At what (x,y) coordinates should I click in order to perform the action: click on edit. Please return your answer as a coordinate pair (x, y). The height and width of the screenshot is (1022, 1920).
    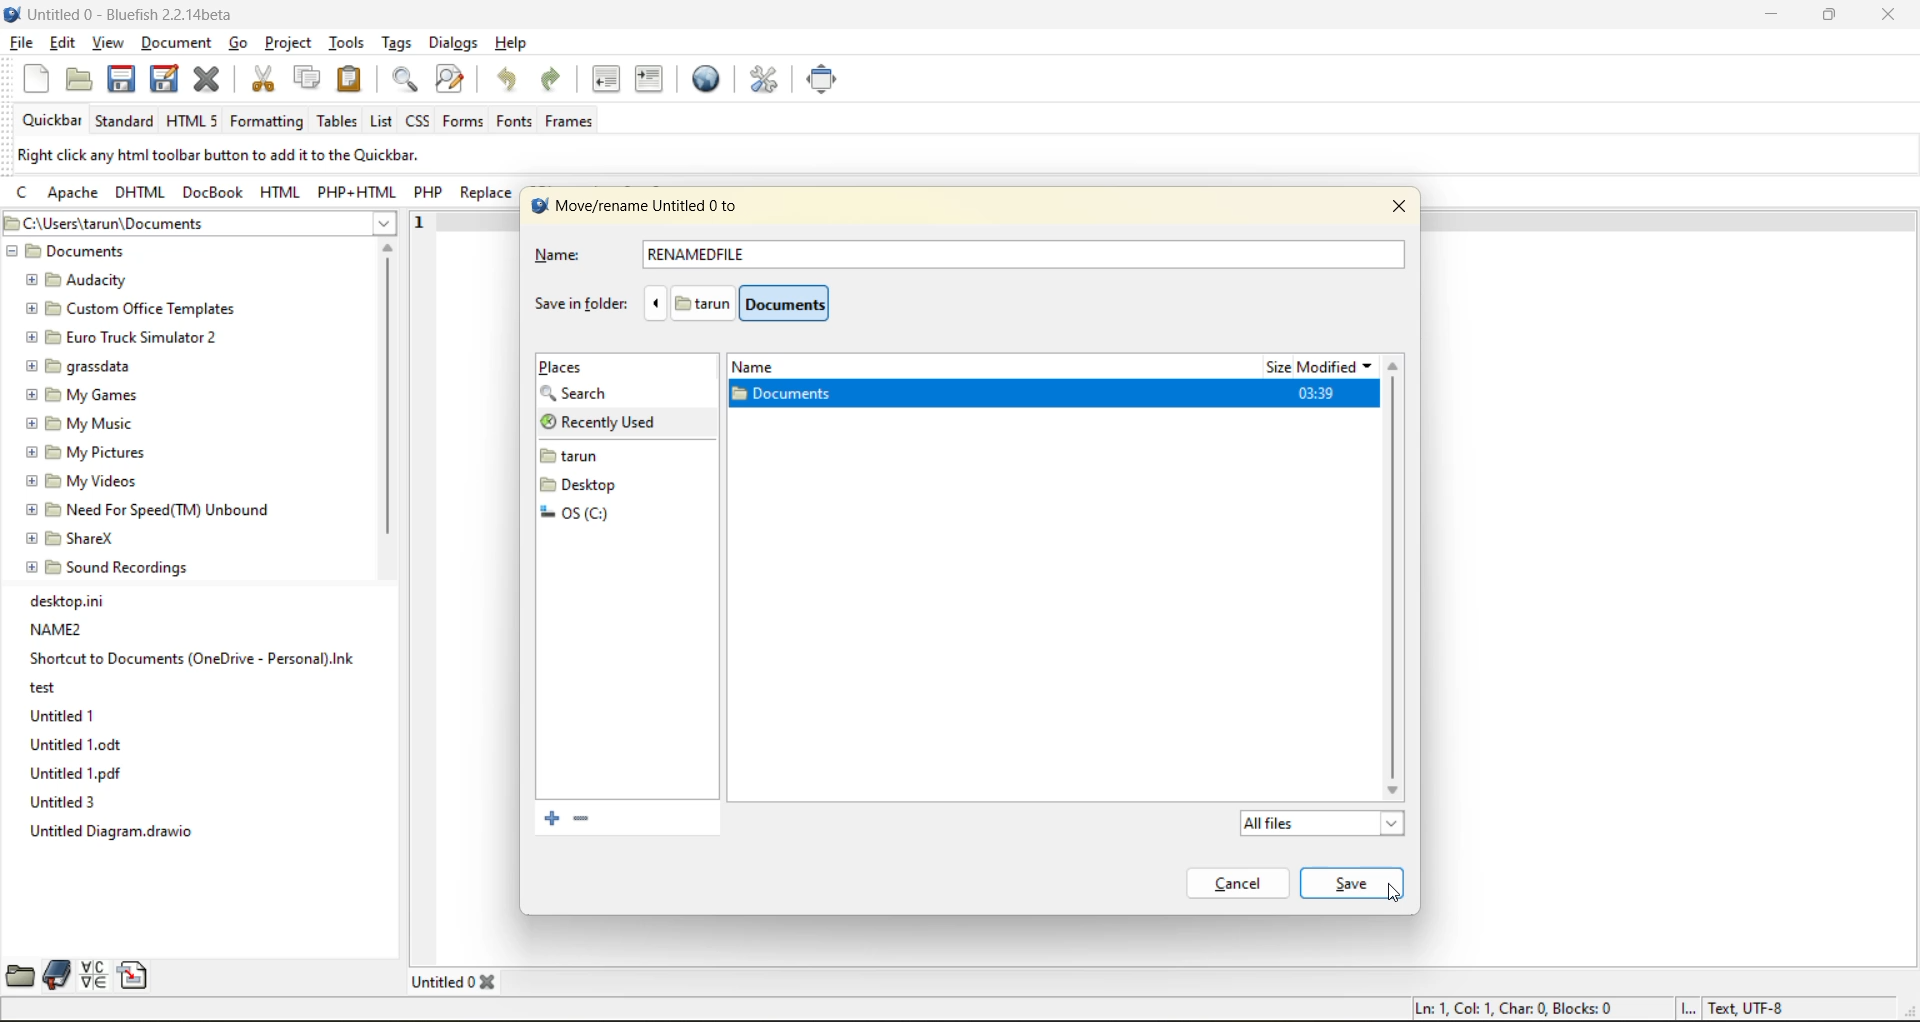
    Looking at the image, I should click on (66, 43).